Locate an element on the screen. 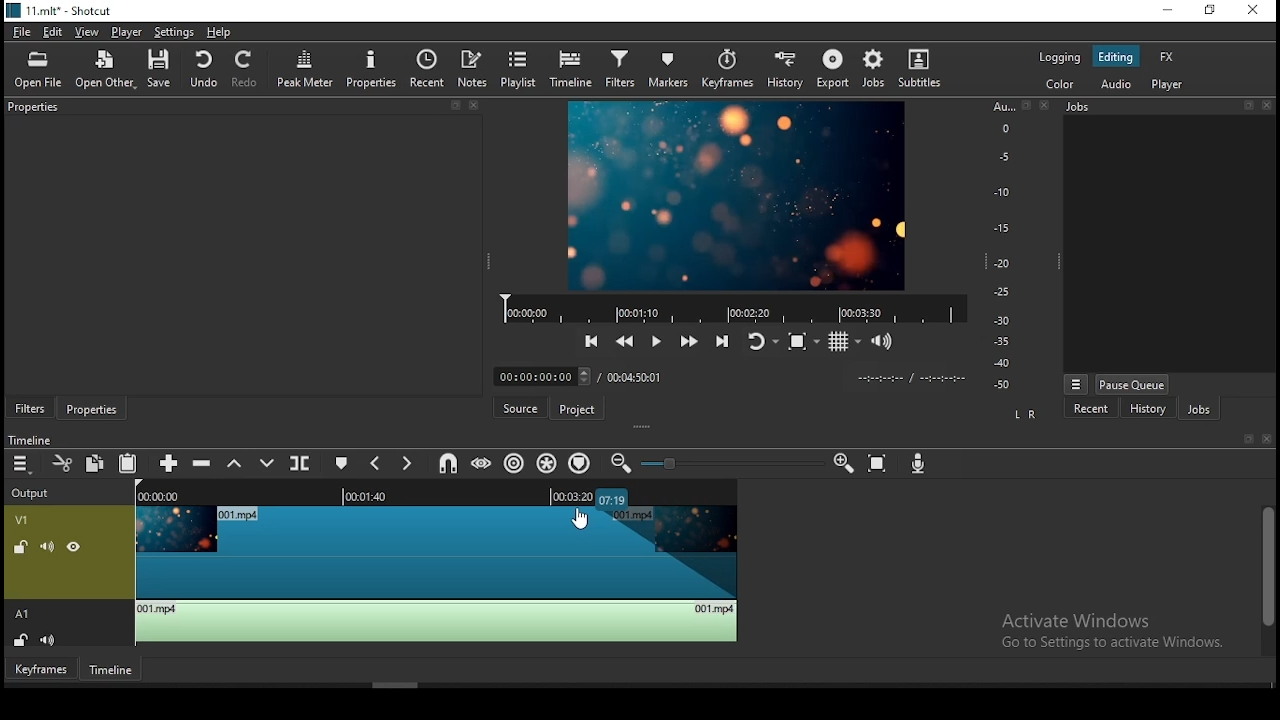 Image resolution: width=1280 pixels, height=720 pixels. timeline is located at coordinates (111, 672).